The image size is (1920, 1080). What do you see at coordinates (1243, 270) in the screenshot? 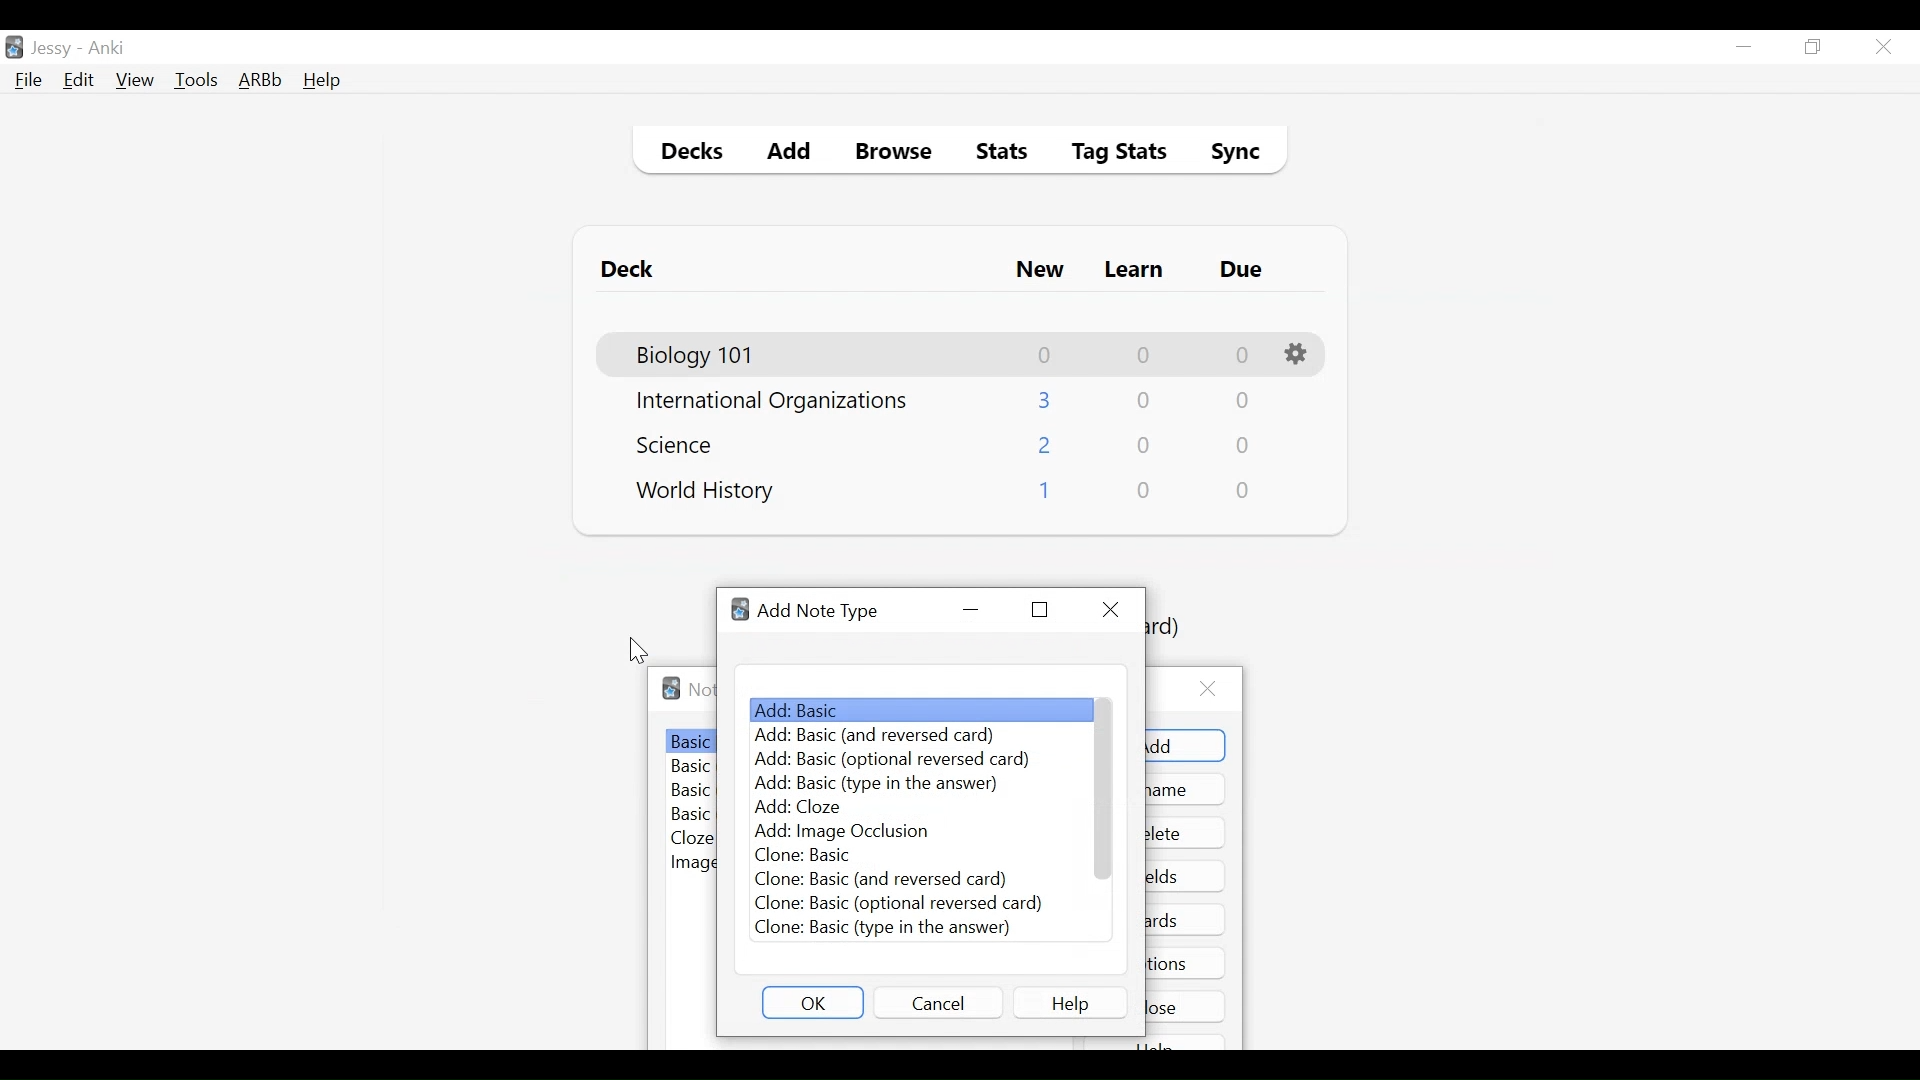
I see `Due` at bounding box center [1243, 270].